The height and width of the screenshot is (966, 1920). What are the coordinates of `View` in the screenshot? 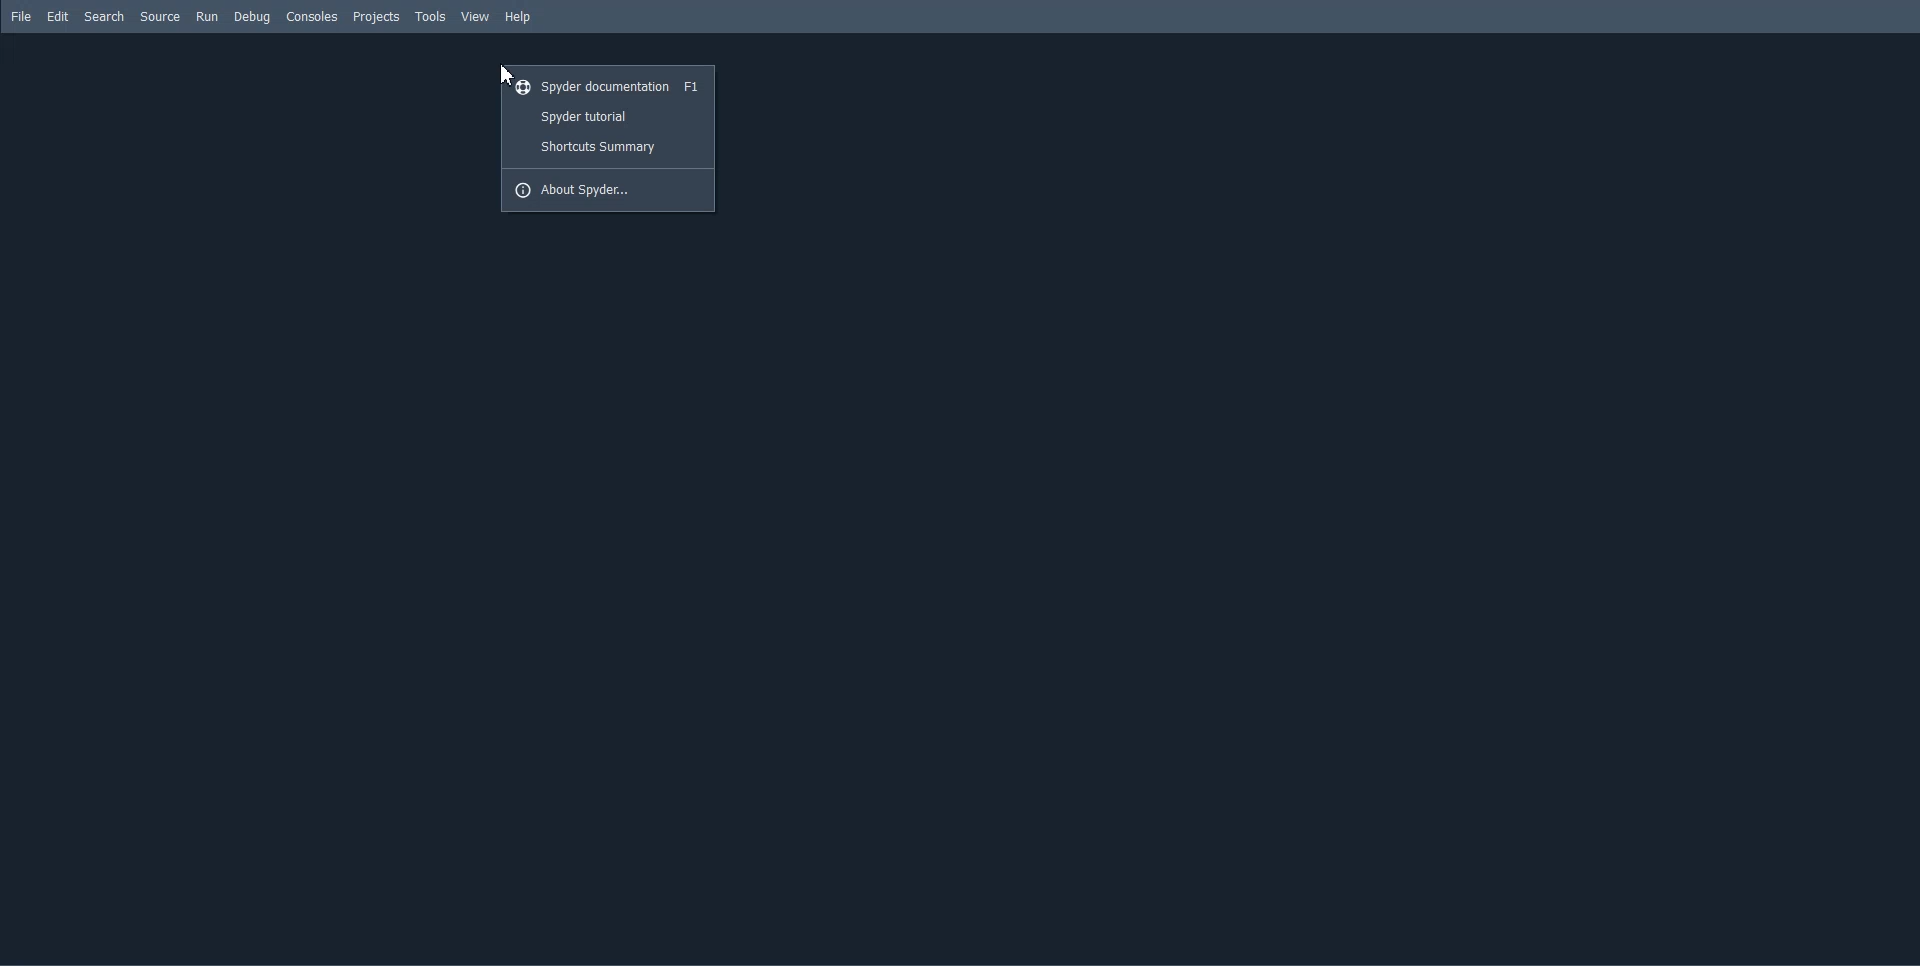 It's located at (476, 17).